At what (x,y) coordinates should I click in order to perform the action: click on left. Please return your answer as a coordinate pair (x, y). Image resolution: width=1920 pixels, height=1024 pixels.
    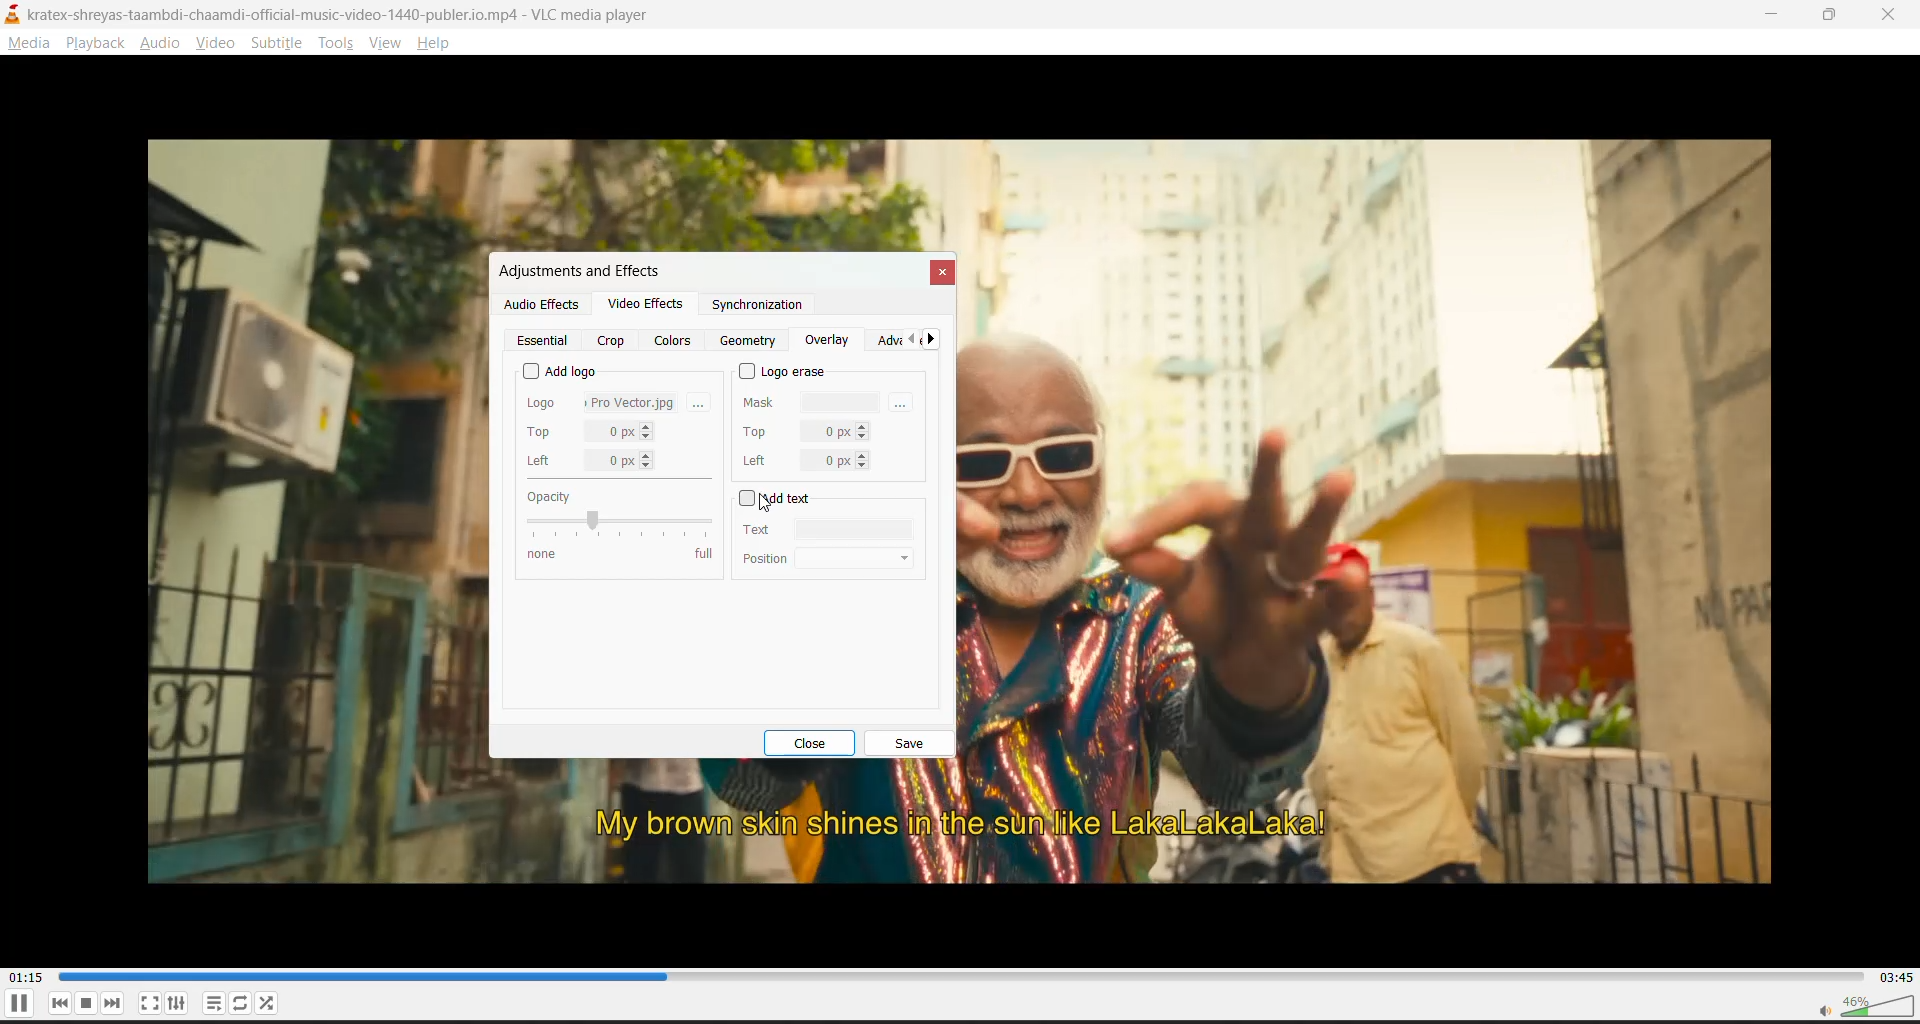
    Looking at the image, I should click on (804, 460).